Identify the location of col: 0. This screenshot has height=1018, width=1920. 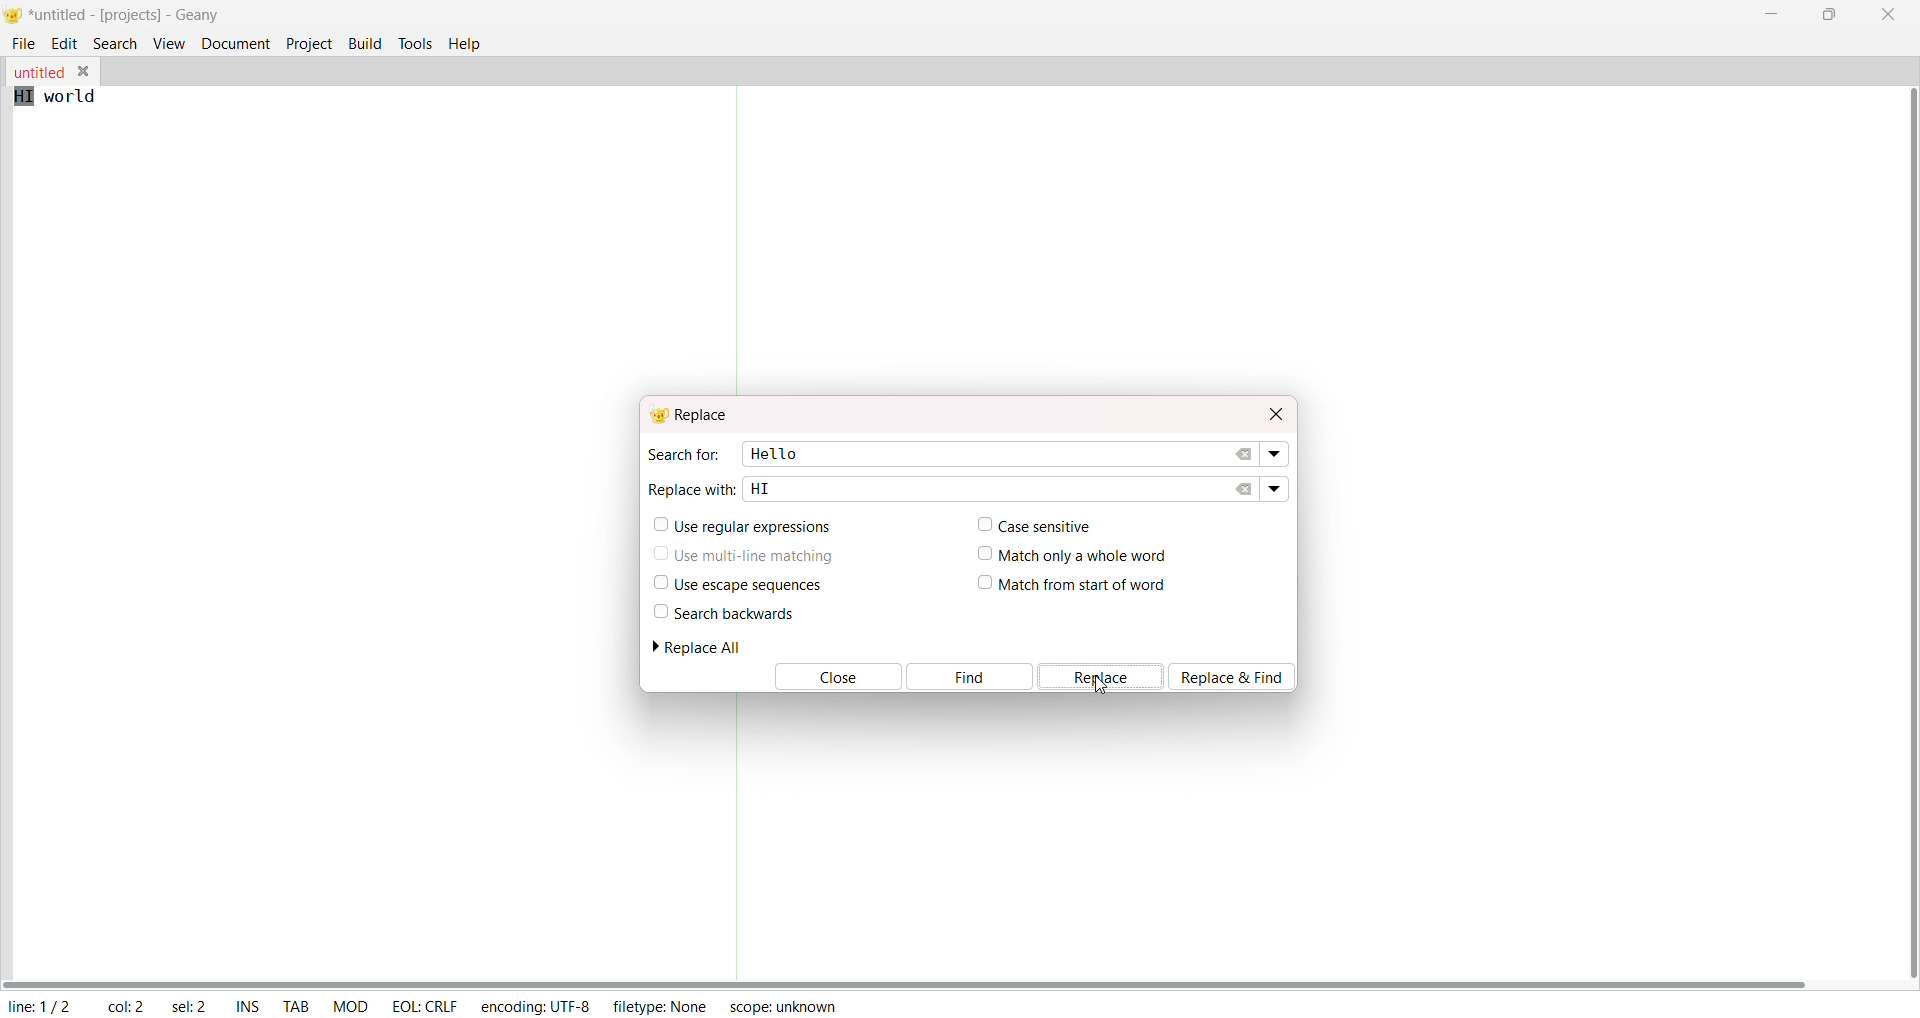
(125, 1007).